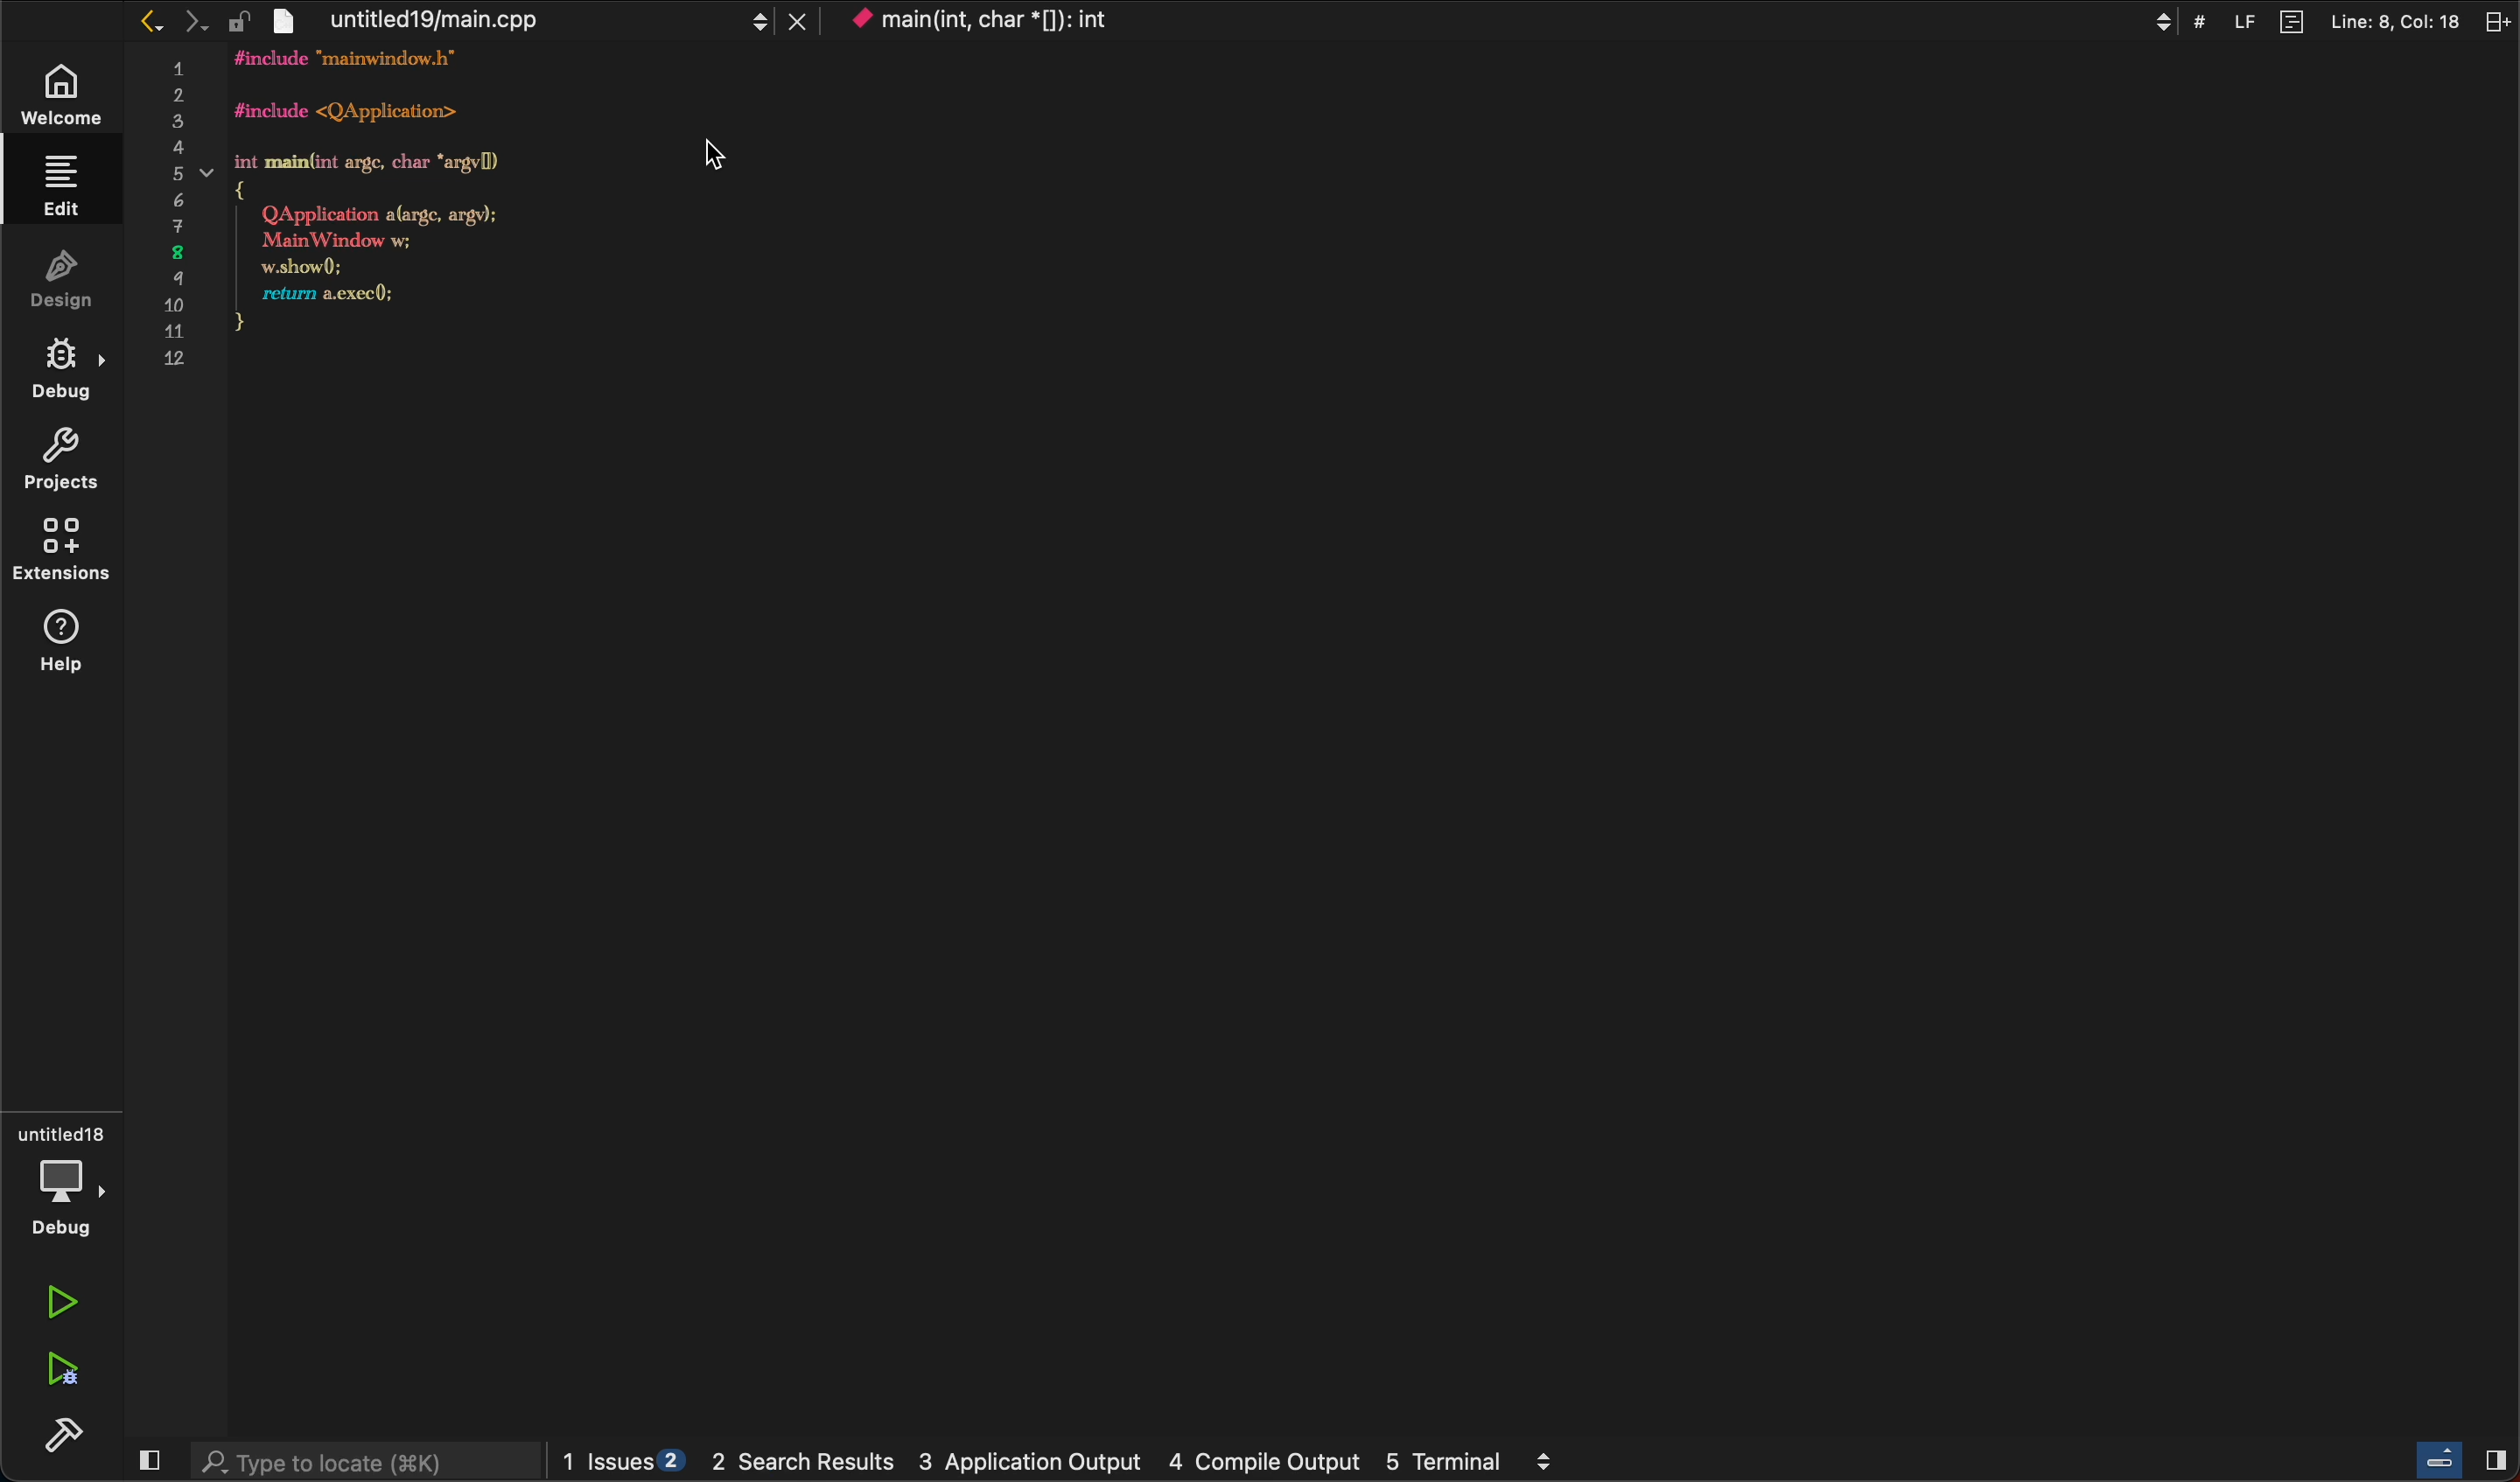 This screenshot has width=2520, height=1482. Describe the element at coordinates (54, 1303) in the screenshot. I see `run` at that location.